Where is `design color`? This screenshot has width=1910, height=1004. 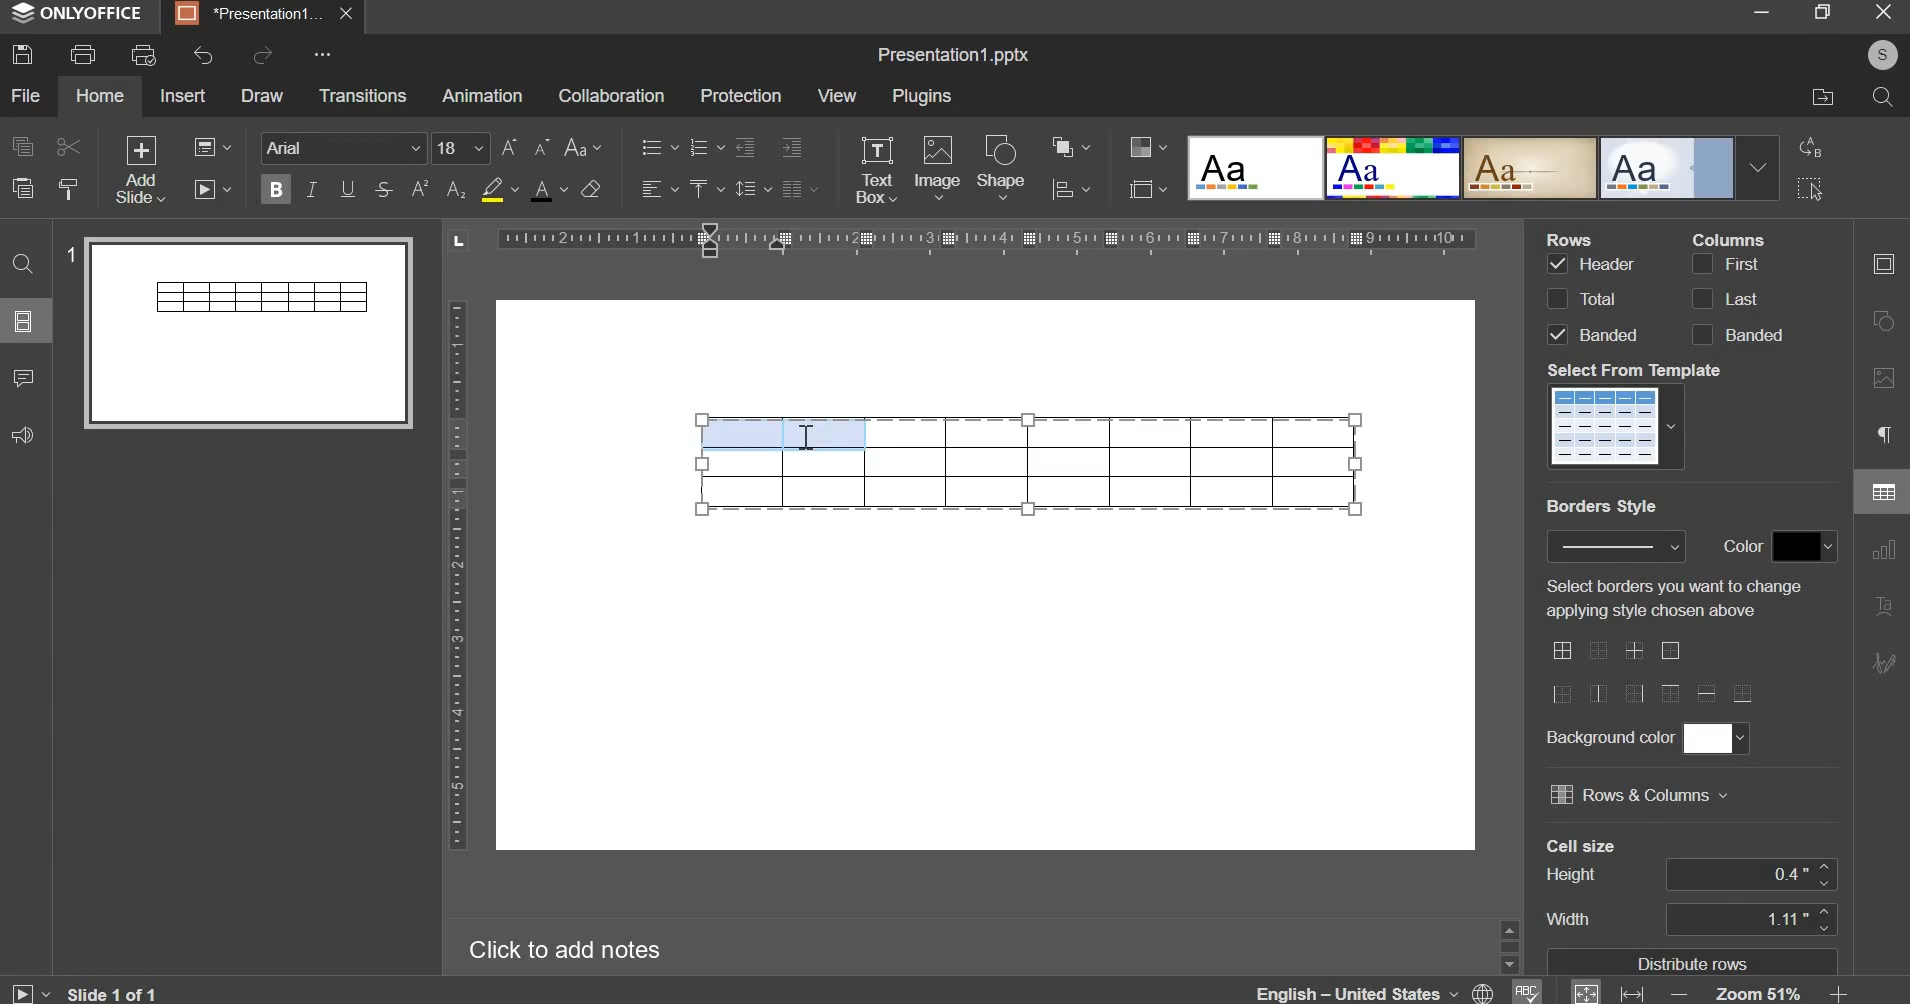
design color is located at coordinates (1145, 146).